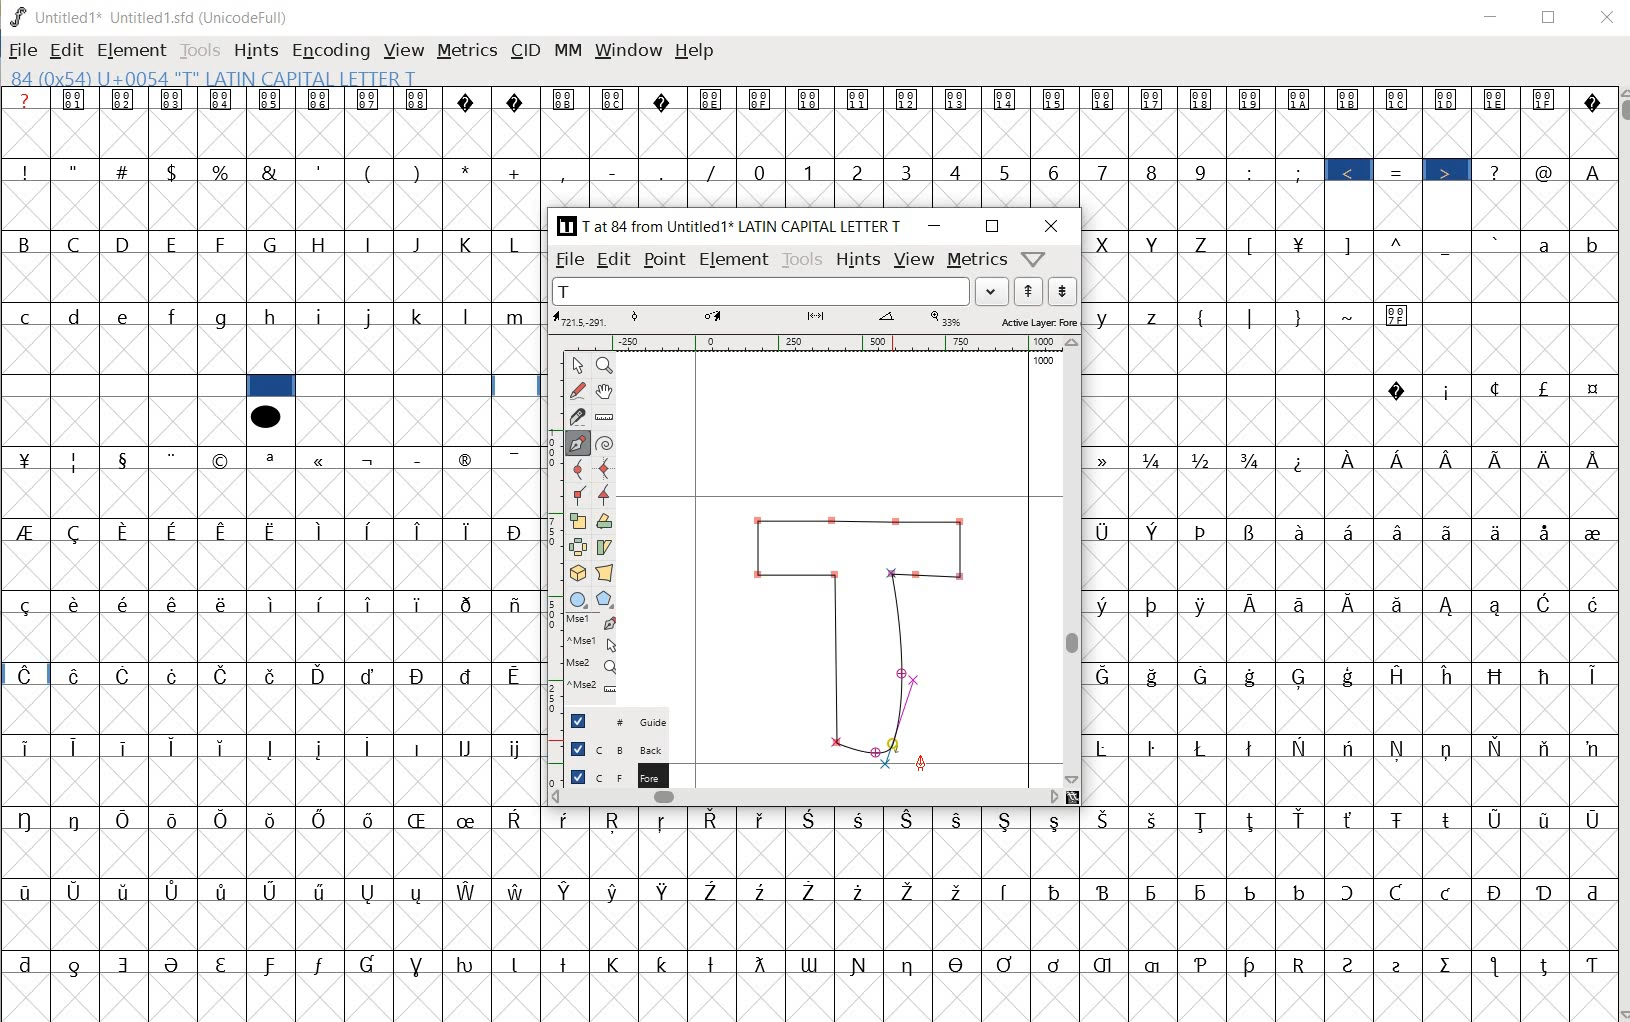 The image size is (1630, 1022). What do you see at coordinates (75, 891) in the screenshot?
I see `Symbol` at bounding box center [75, 891].